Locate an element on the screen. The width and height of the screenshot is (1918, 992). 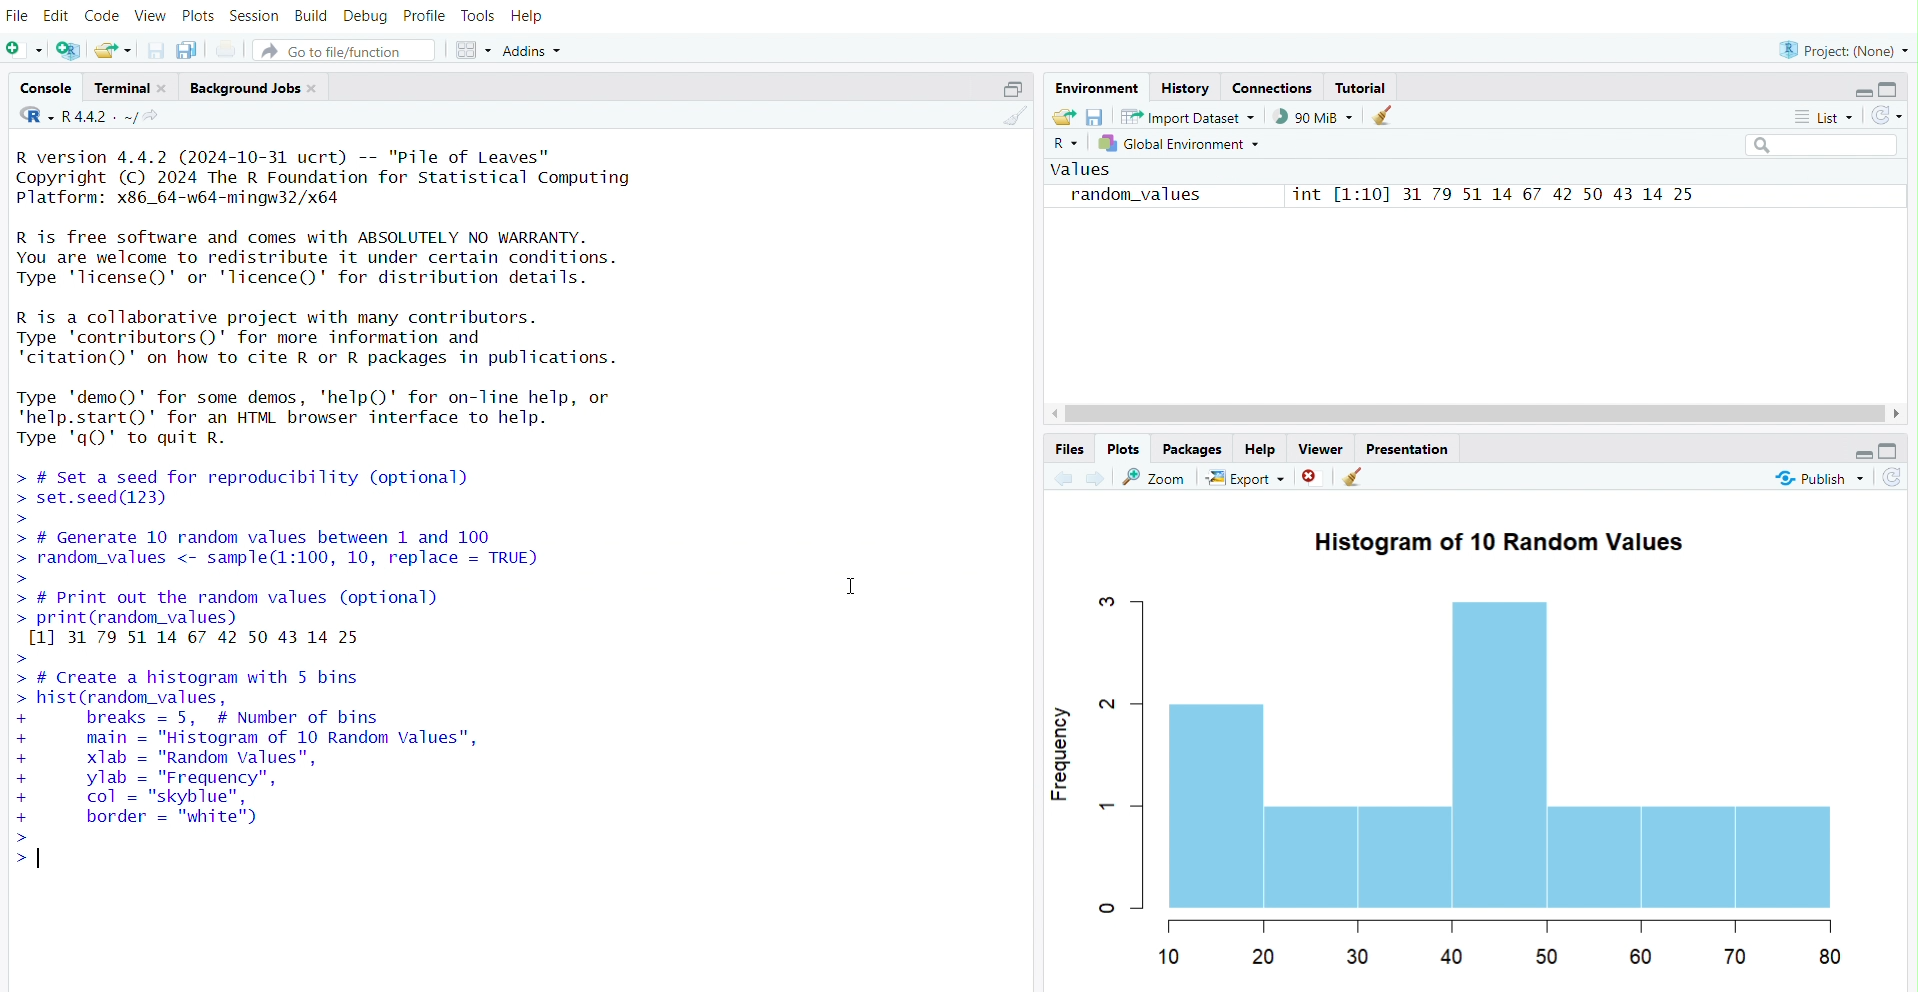
plots is located at coordinates (197, 13).